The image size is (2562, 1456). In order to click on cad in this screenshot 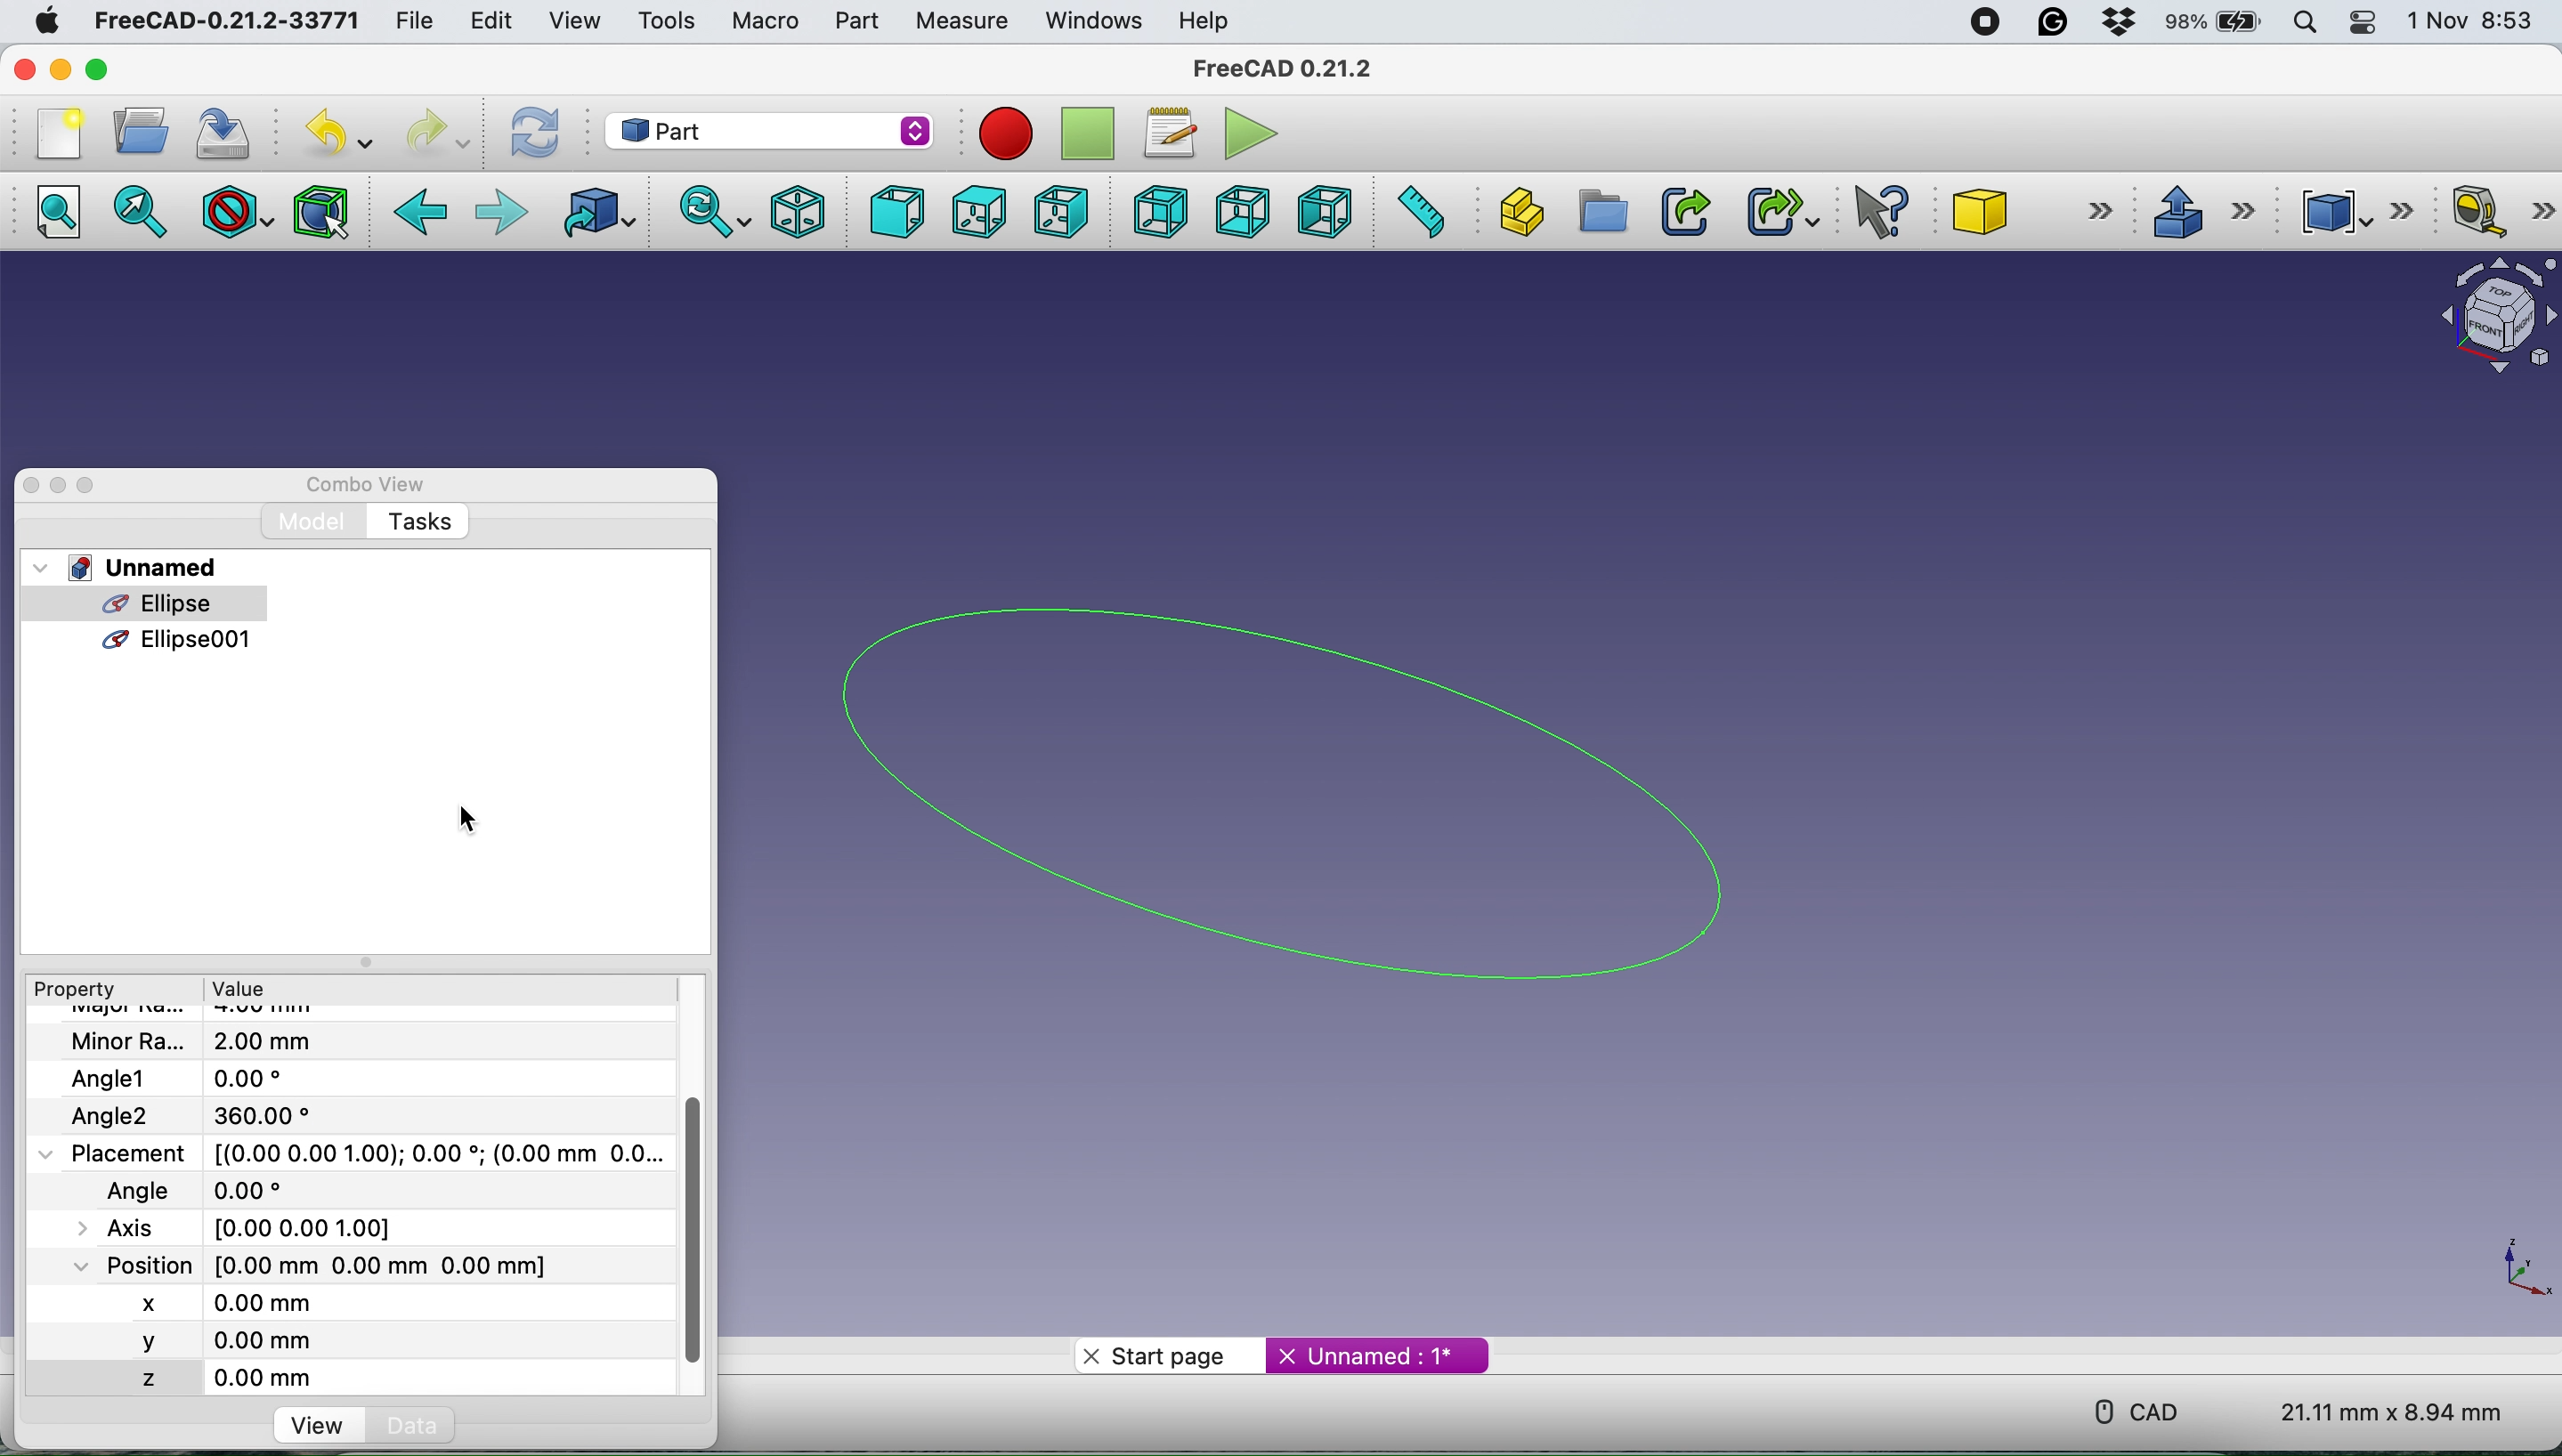, I will do `click(2141, 1409)`.